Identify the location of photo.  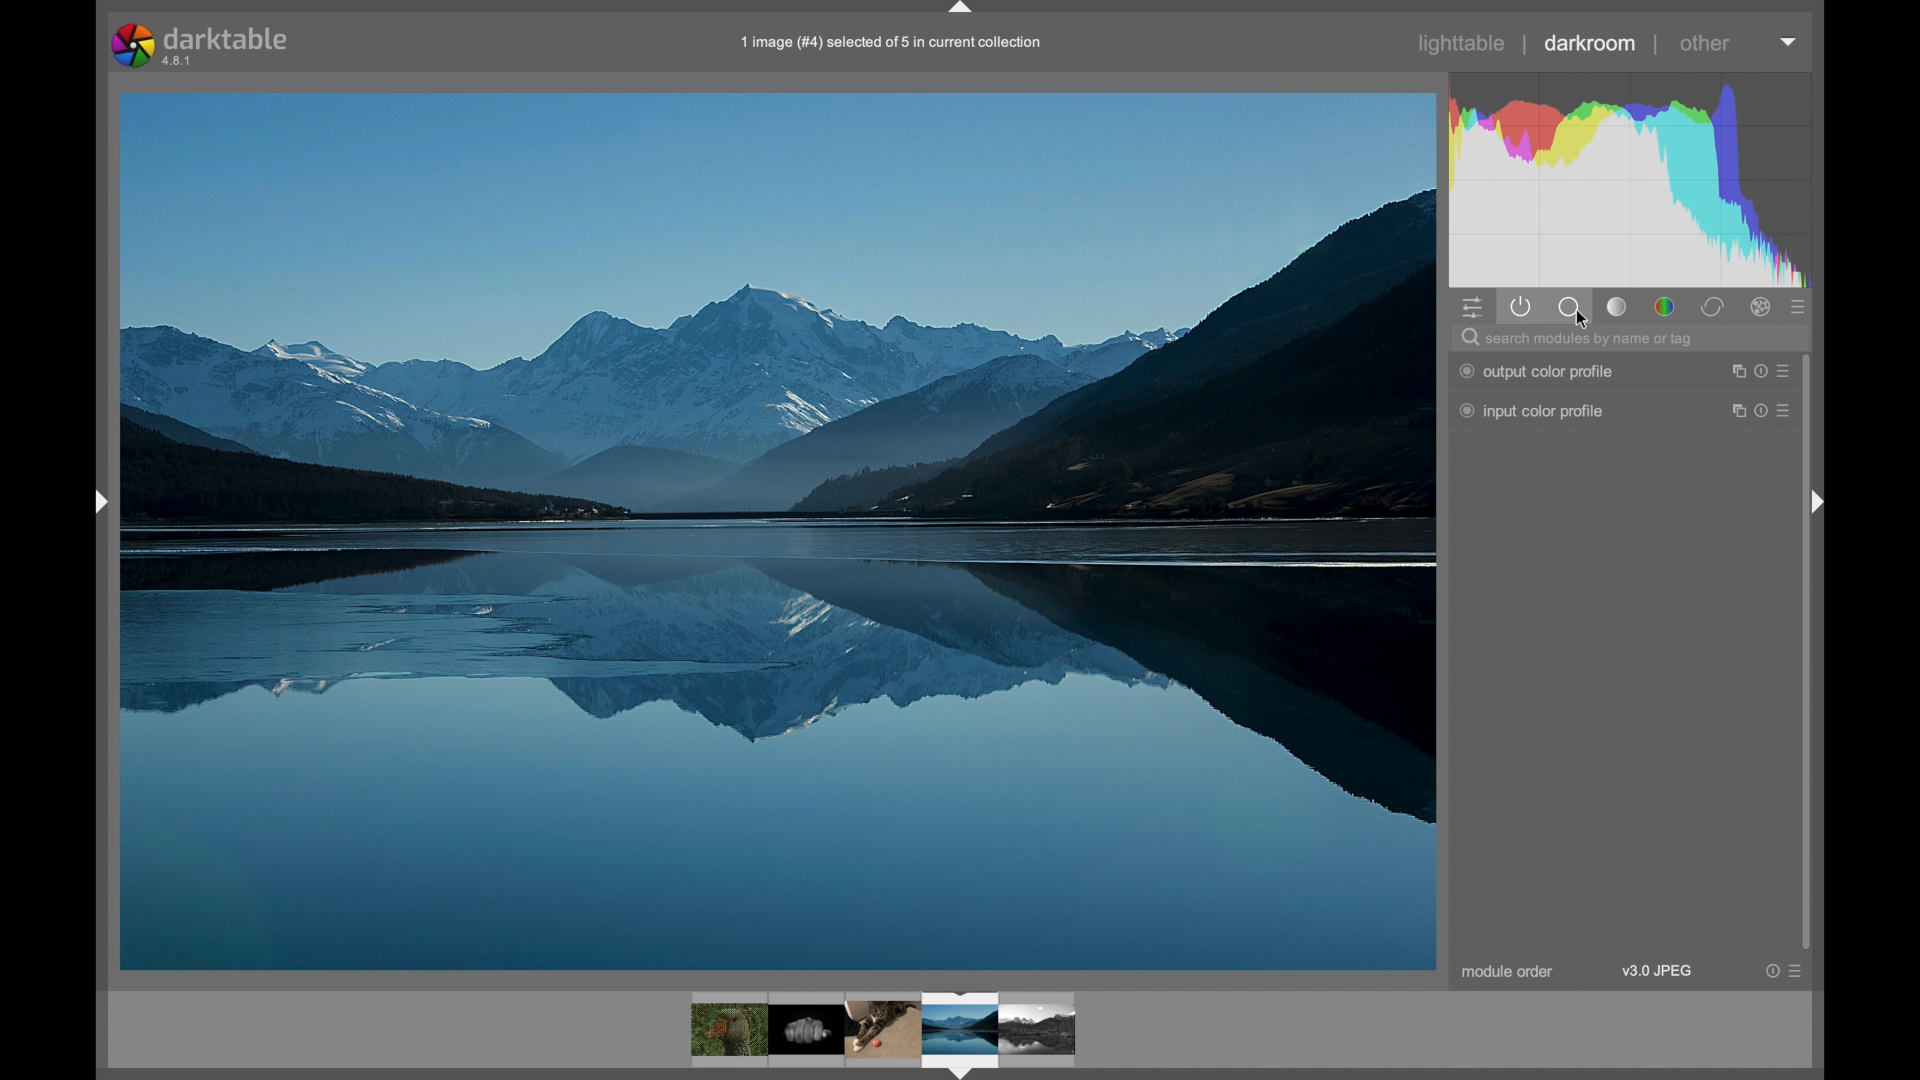
(778, 530).